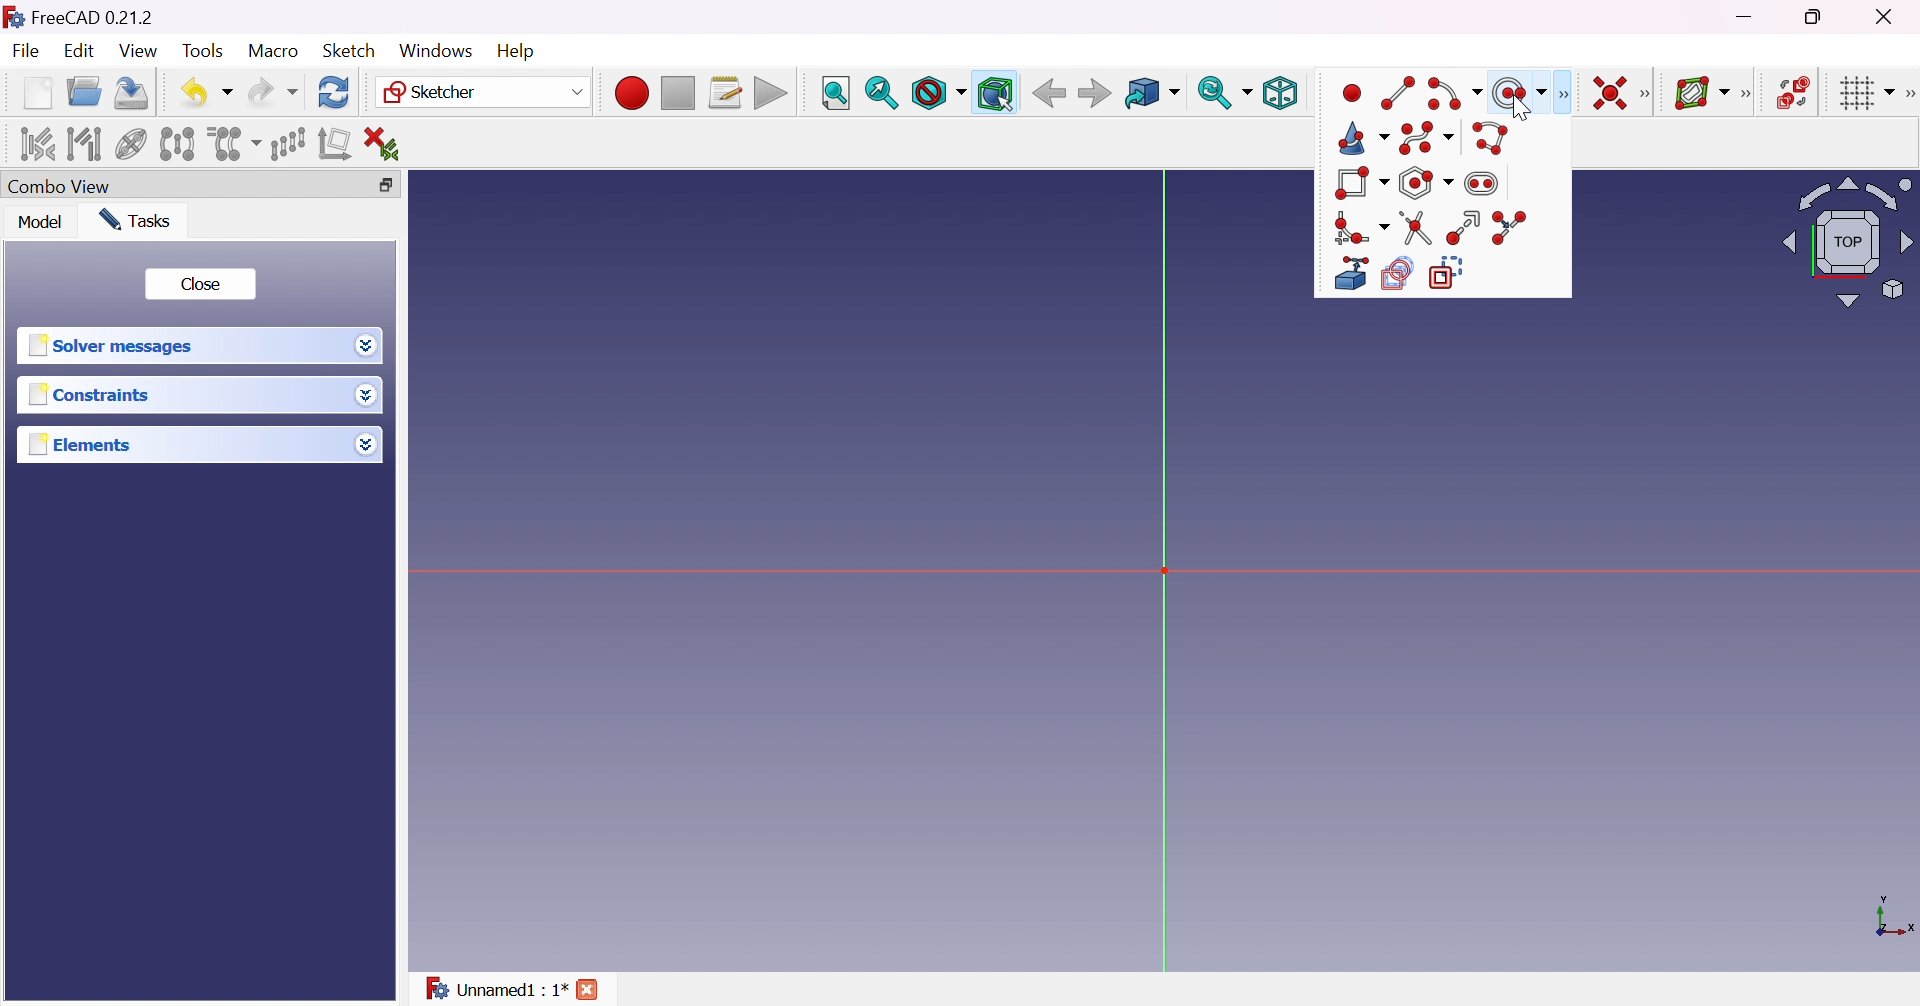  What do you see at coordinates (1226, 94) in the screenshot?
I see `` at bounding box center [1226, 94].